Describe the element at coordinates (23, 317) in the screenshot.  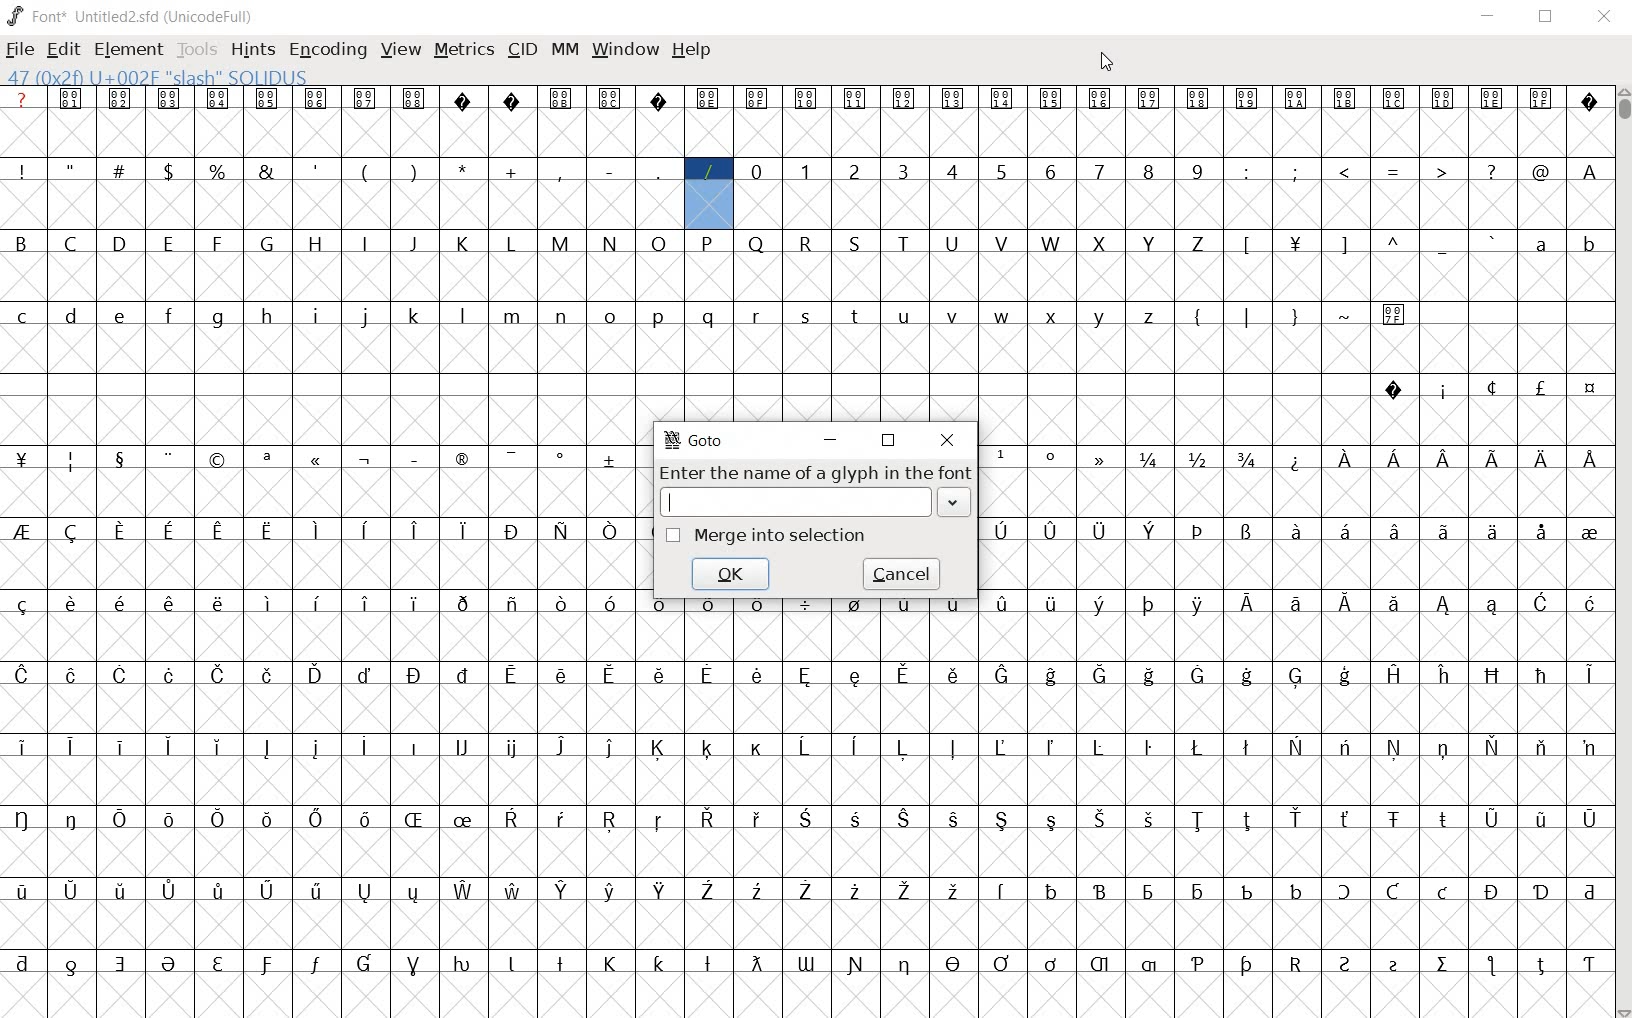
I see `glyph` at that location.